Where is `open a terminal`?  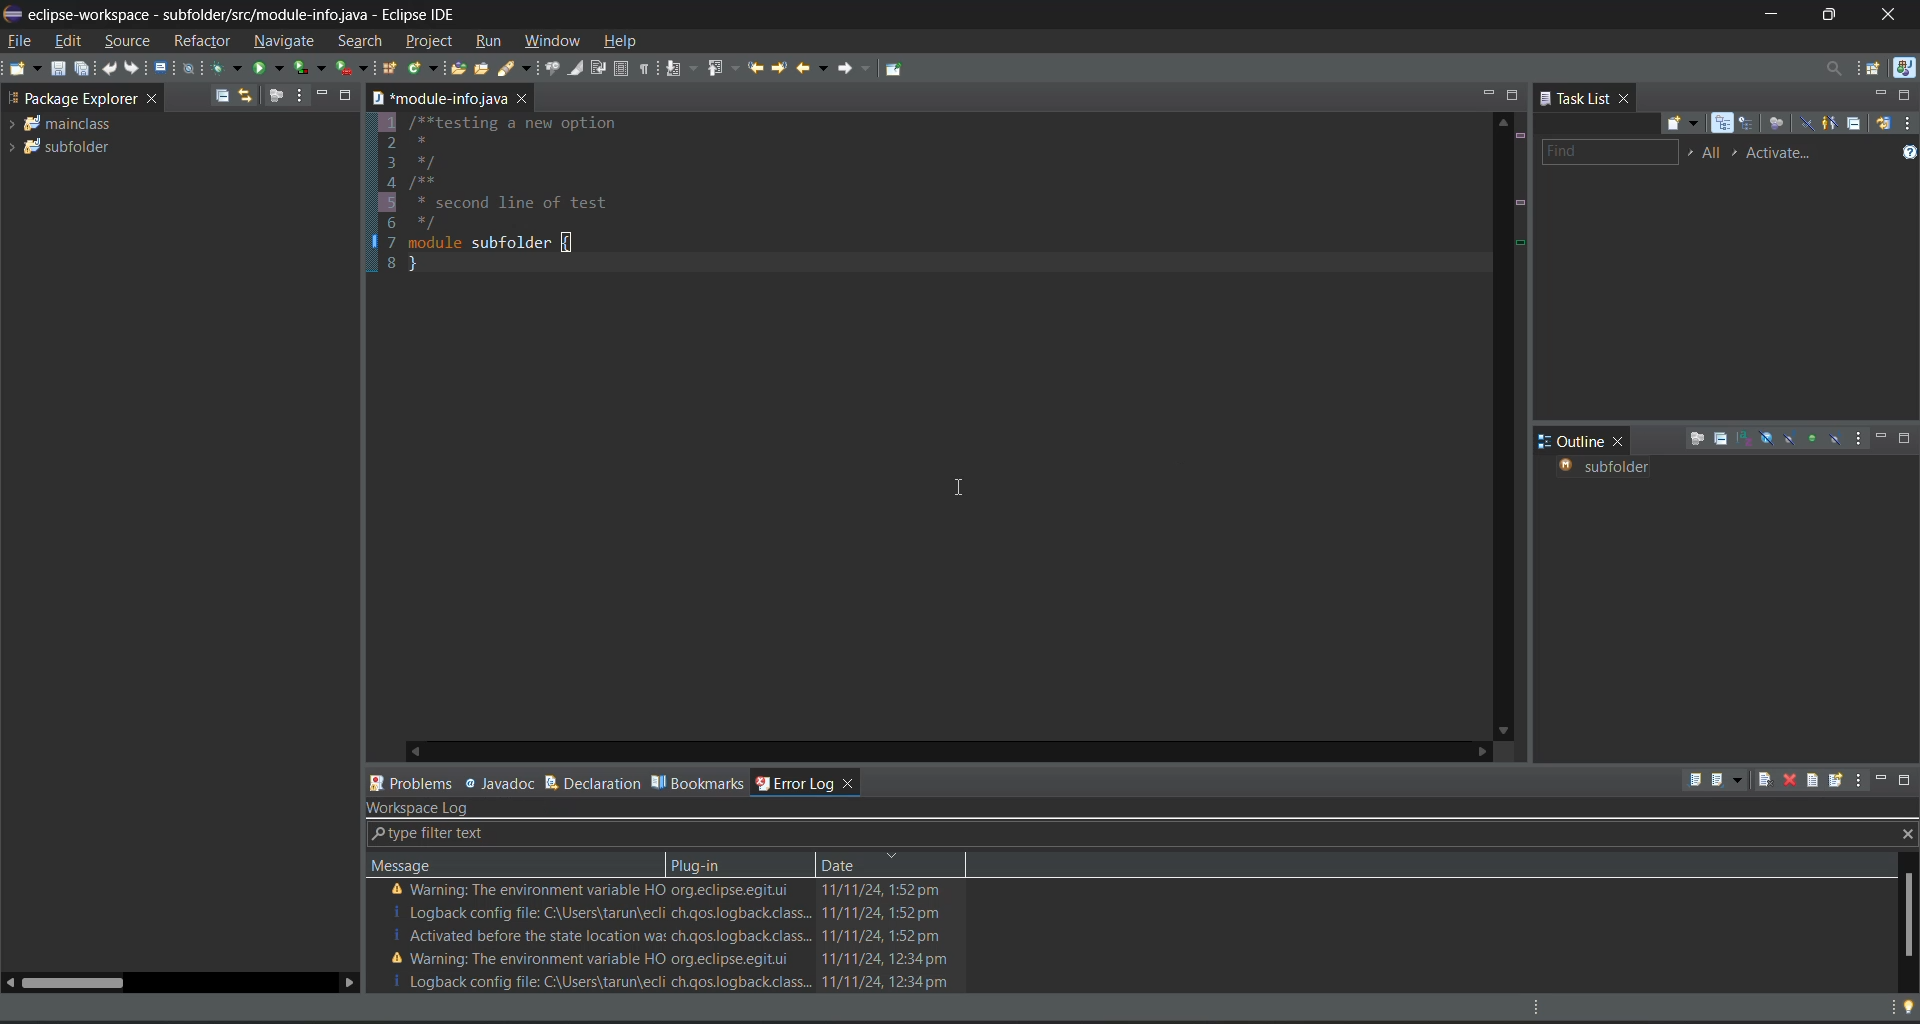
open a terminal is located at coordinates (161, 68).